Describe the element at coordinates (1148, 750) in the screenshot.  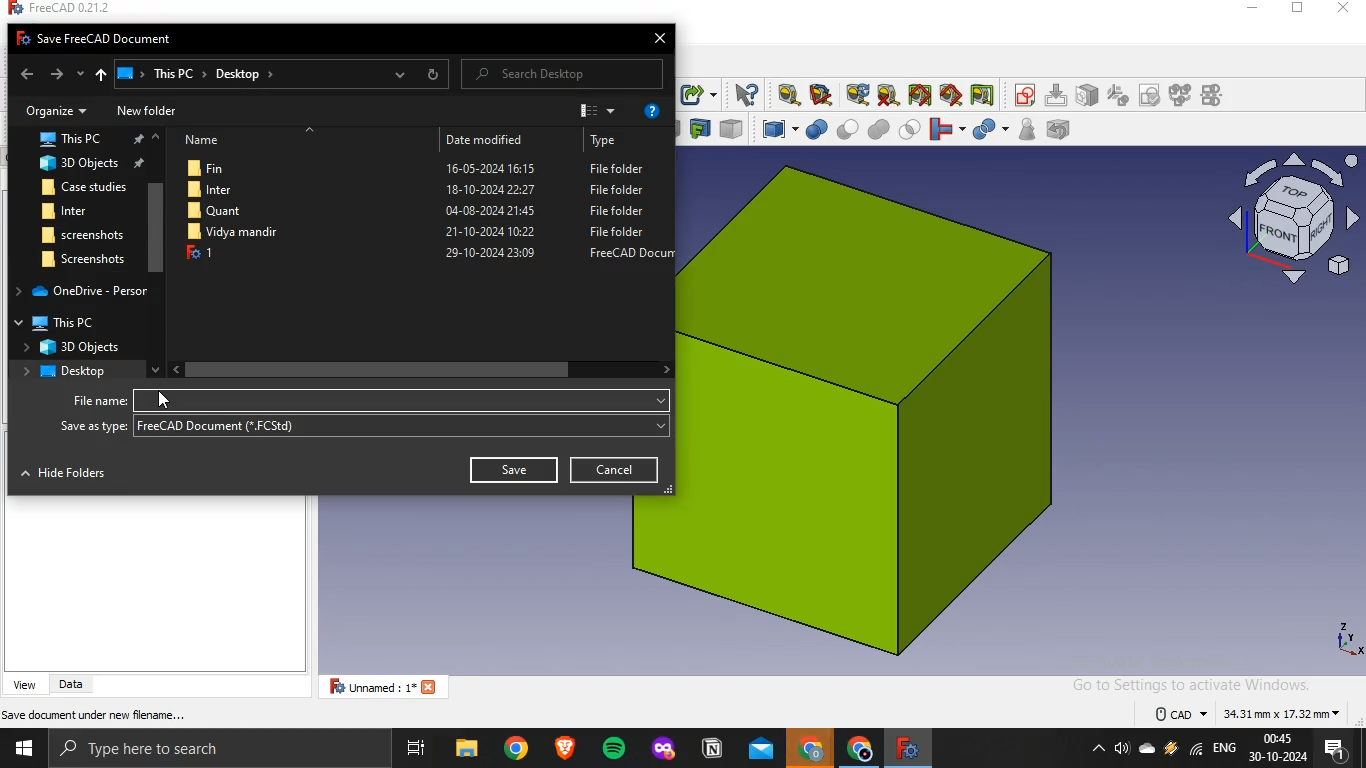
I see `onedrive` at that location.